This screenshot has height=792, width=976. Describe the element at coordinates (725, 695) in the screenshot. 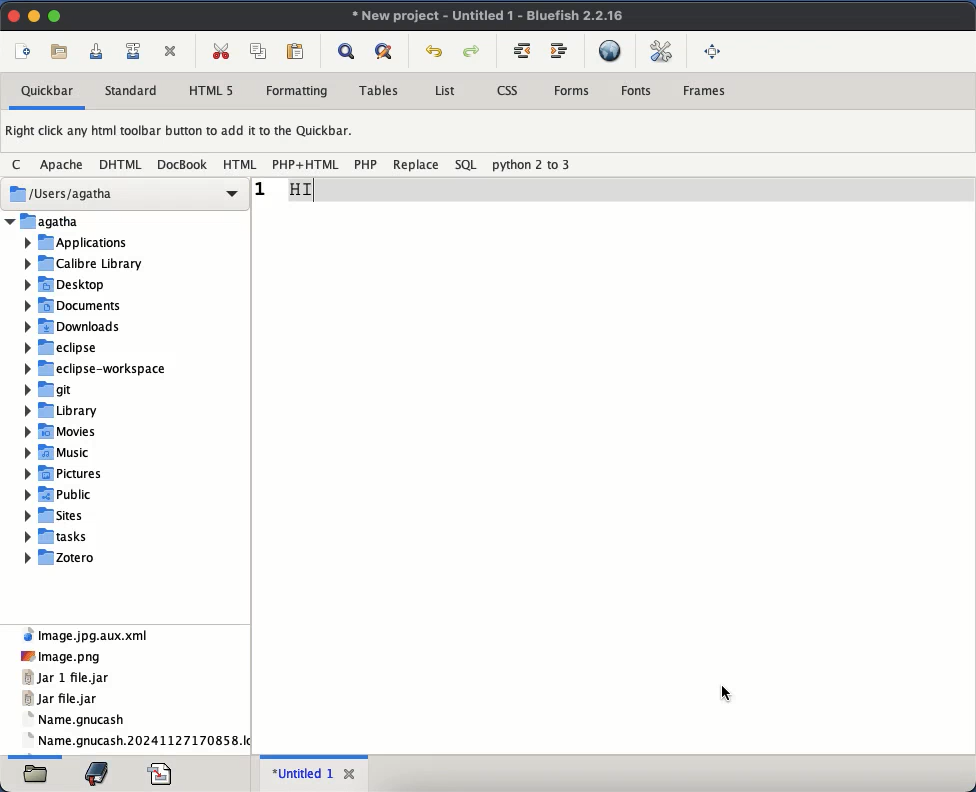

I see `Cursor` at that location.